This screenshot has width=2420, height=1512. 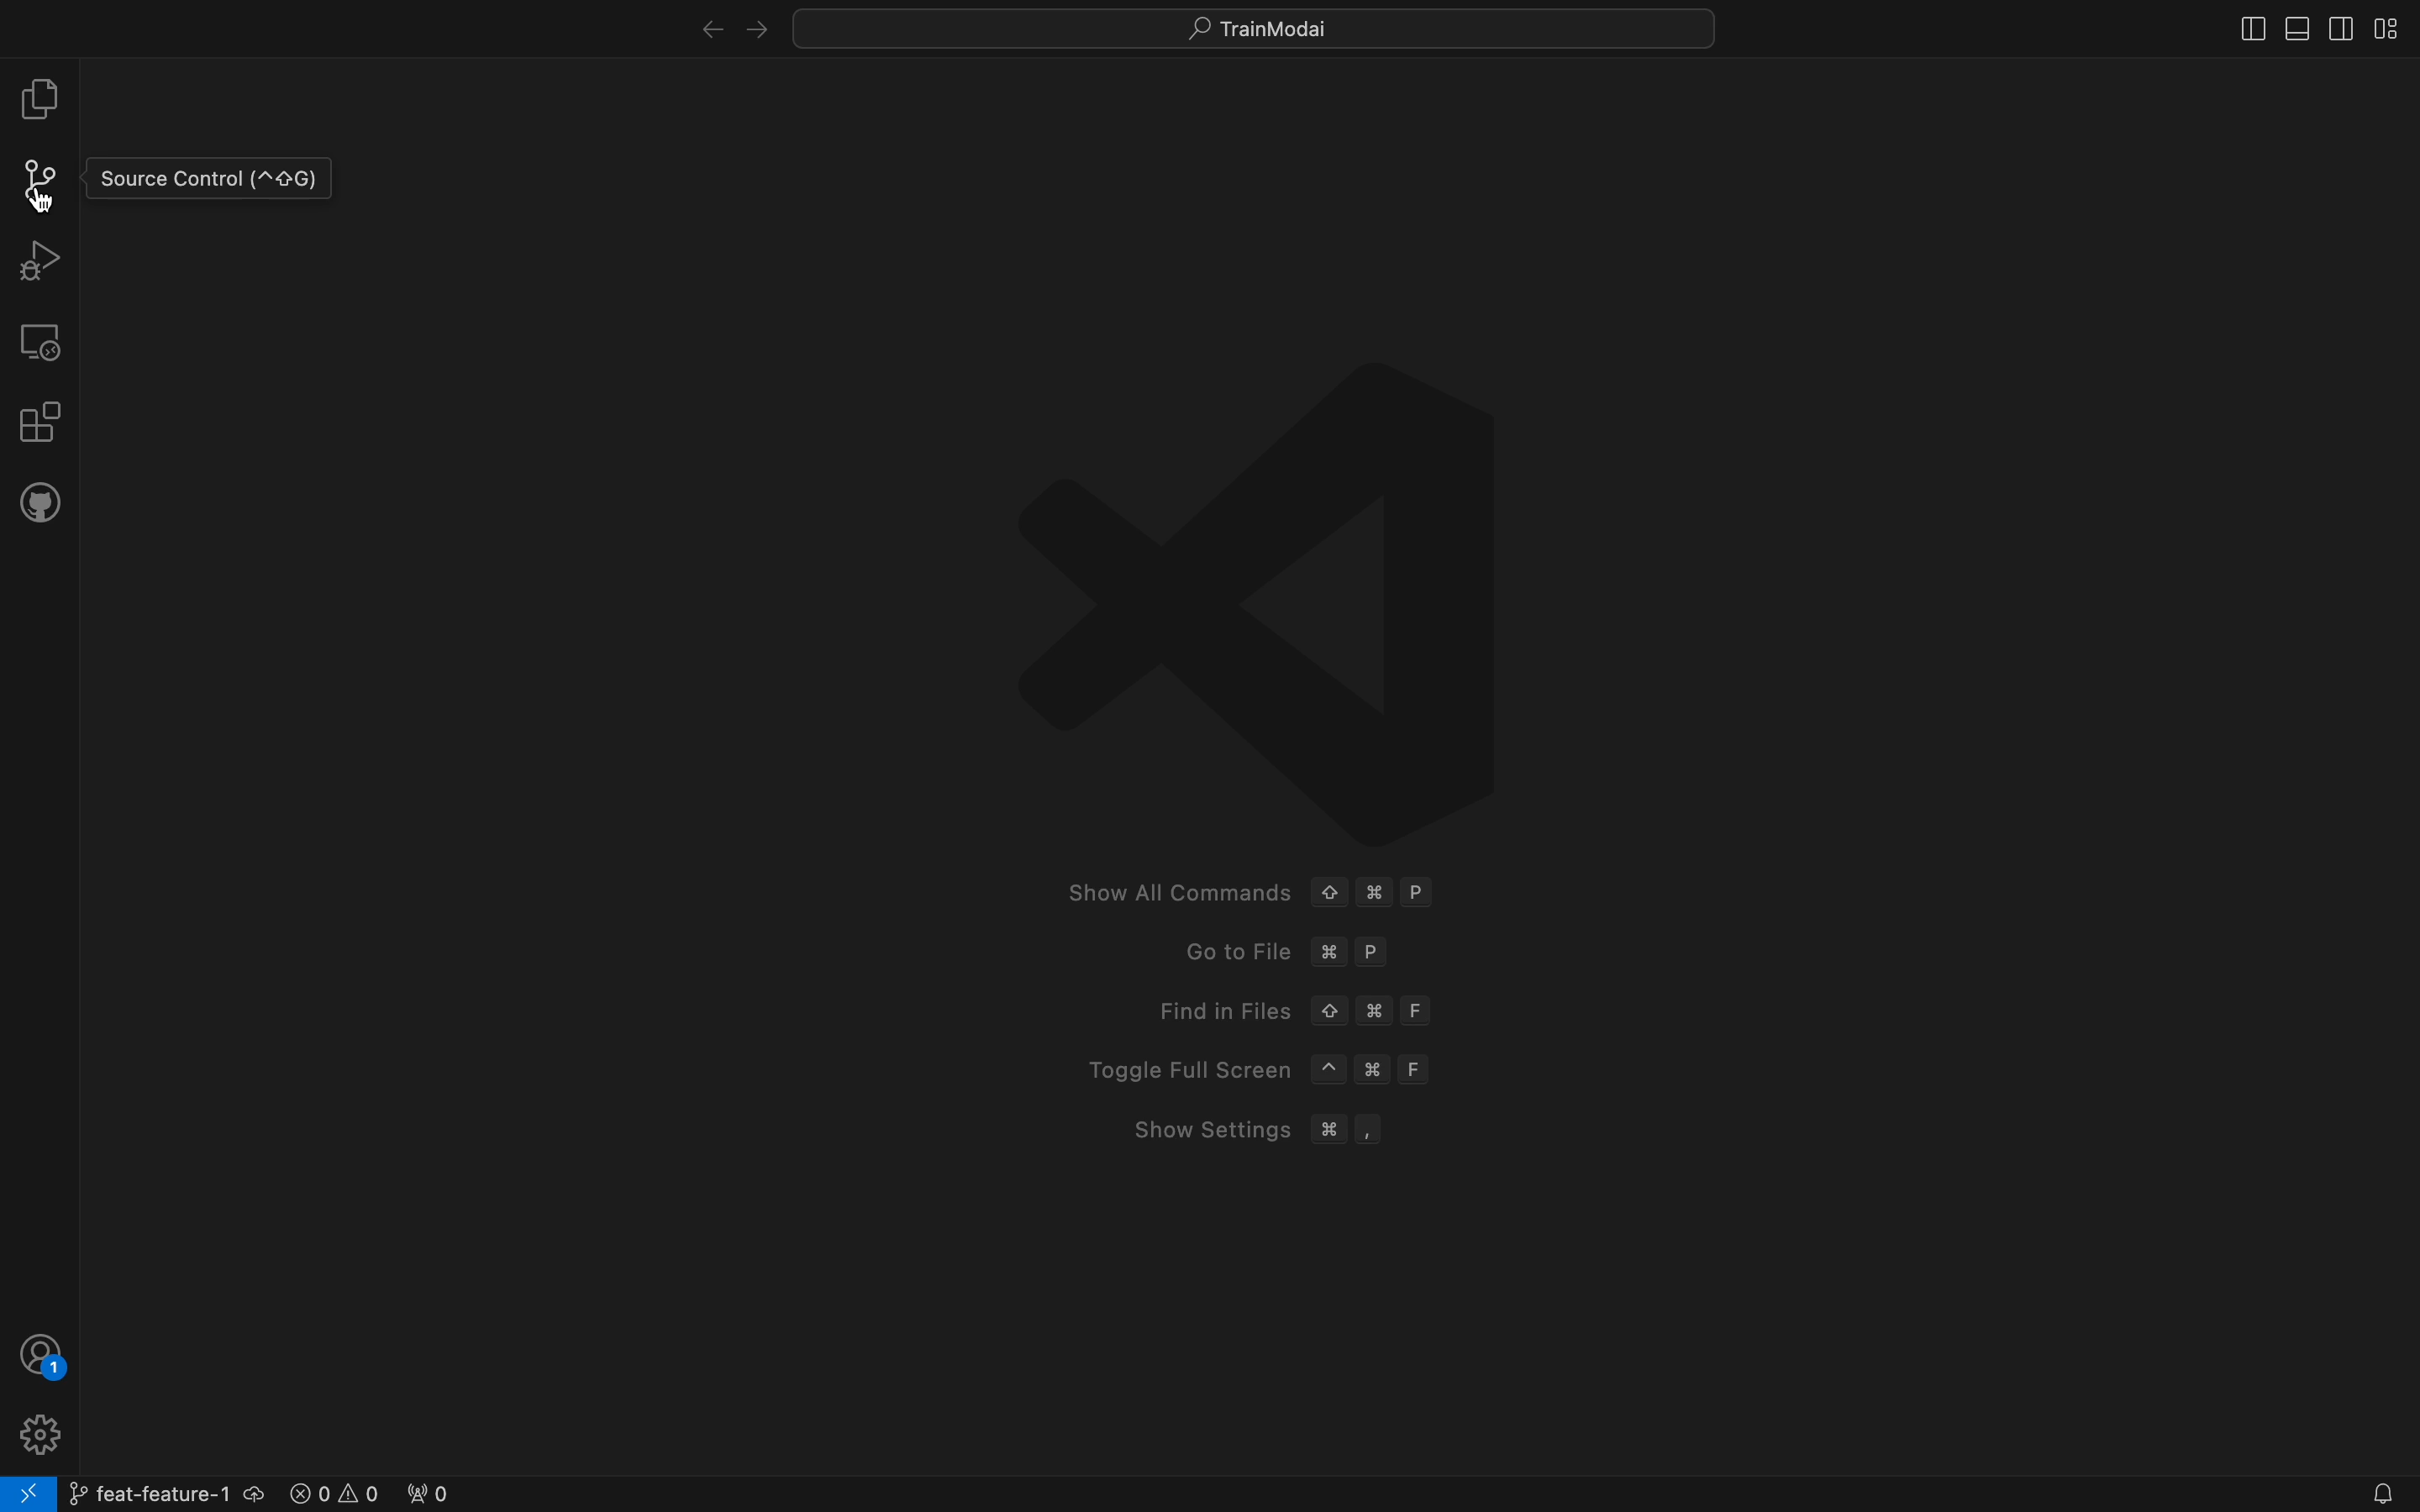 I want to click on file, so click(x=40, y=99).